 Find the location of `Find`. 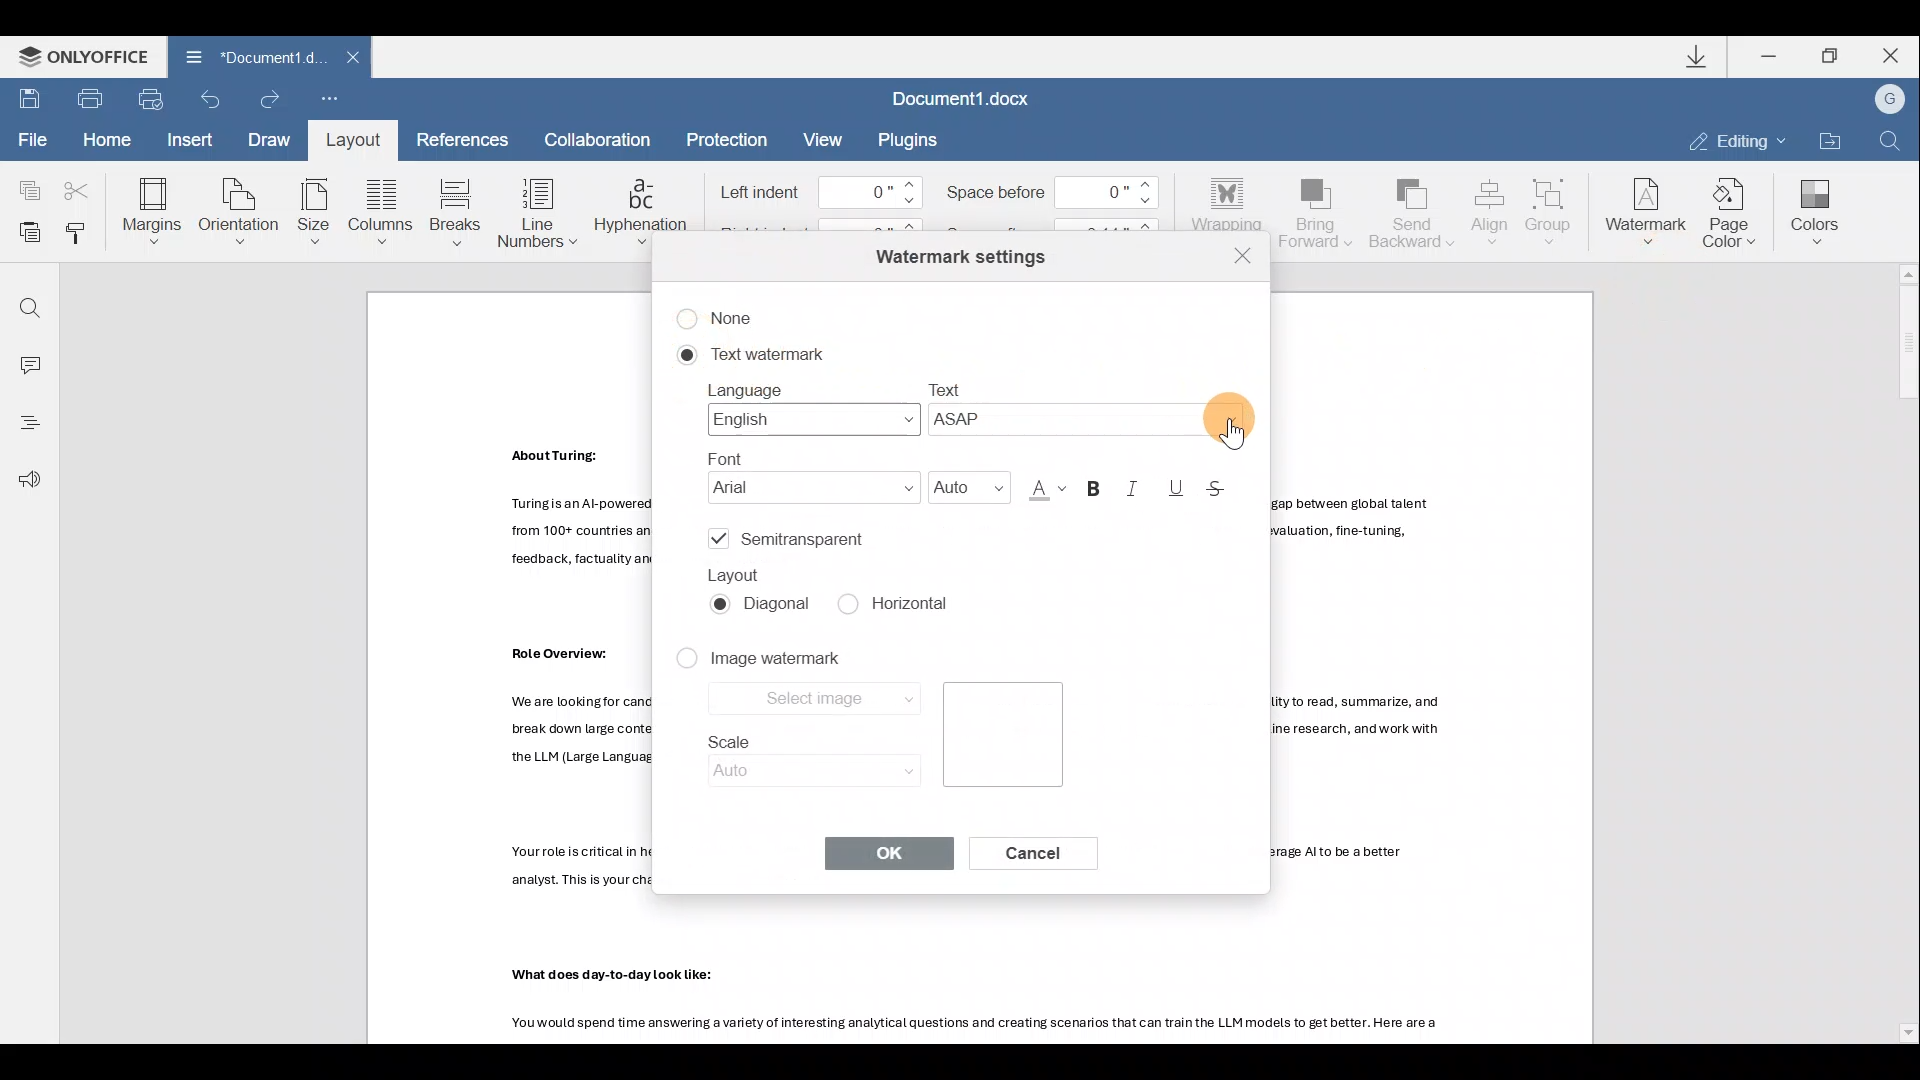

Find is located at coordinates (28, 302).